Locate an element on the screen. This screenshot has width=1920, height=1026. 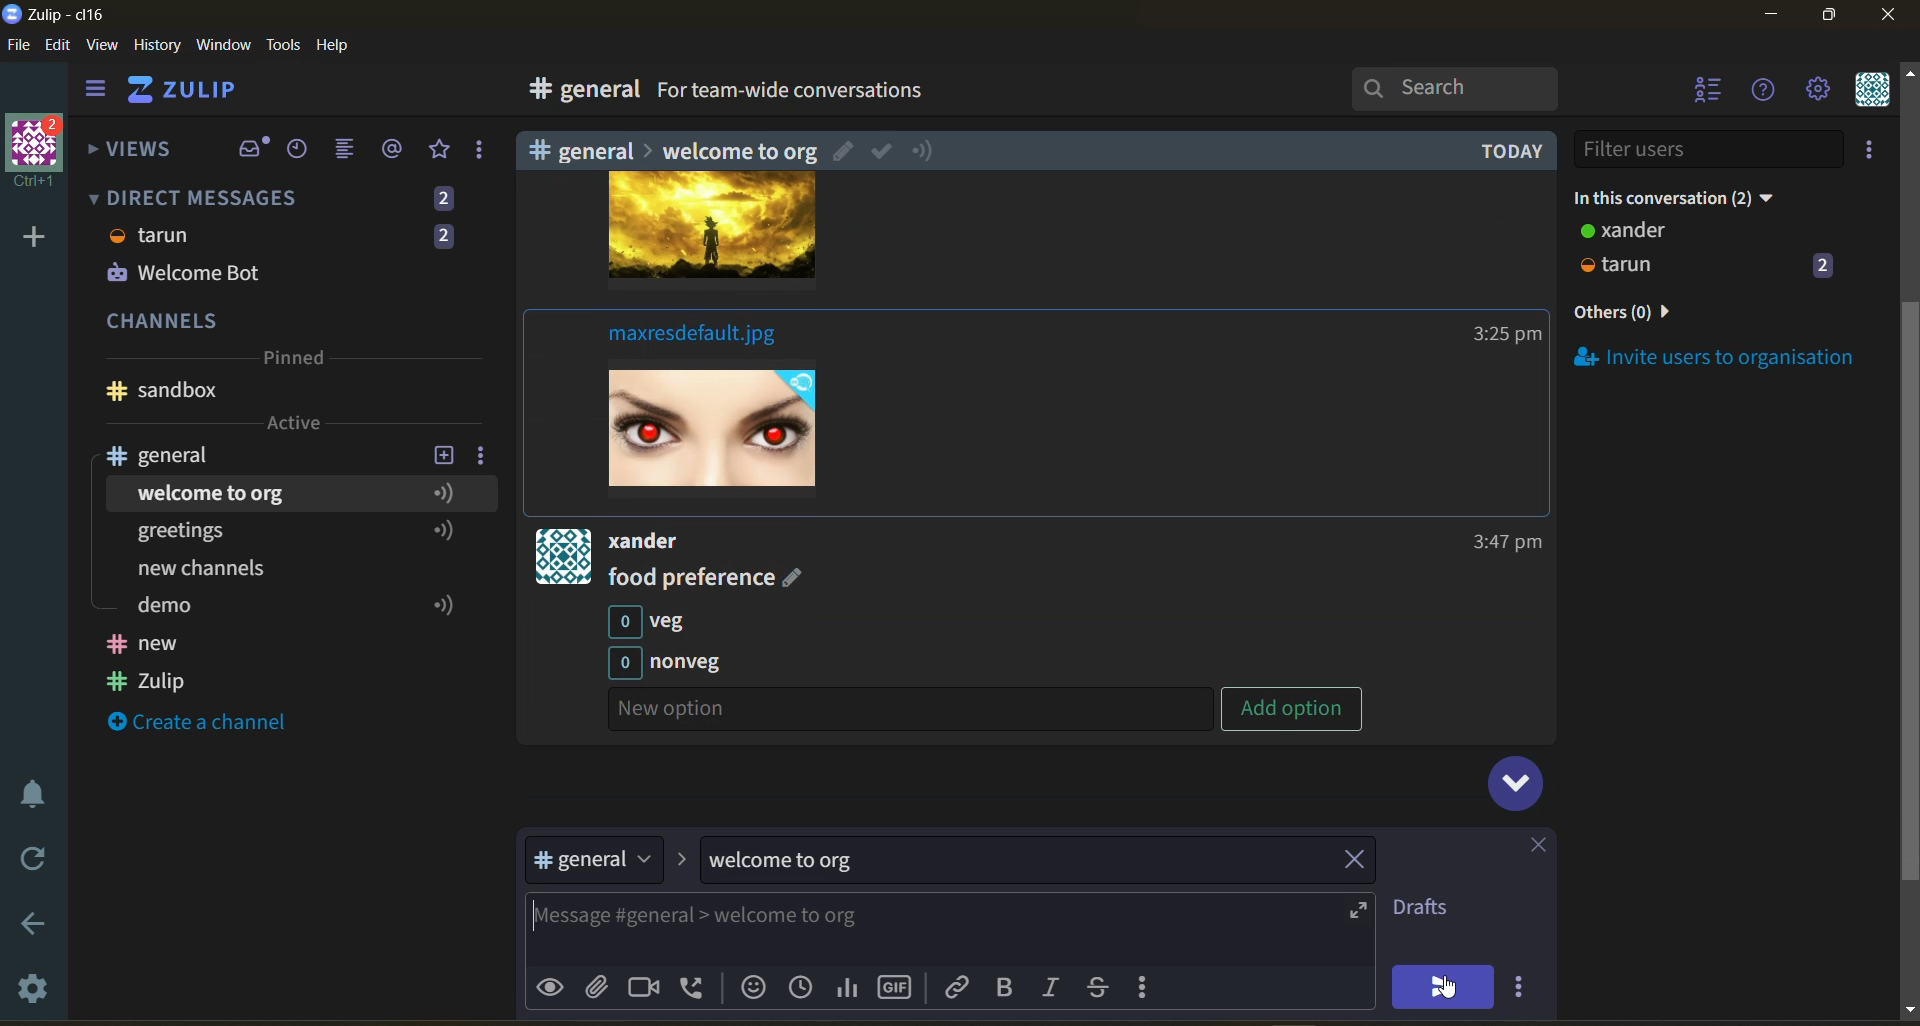
add voice call is located at coordinates (694, 986).